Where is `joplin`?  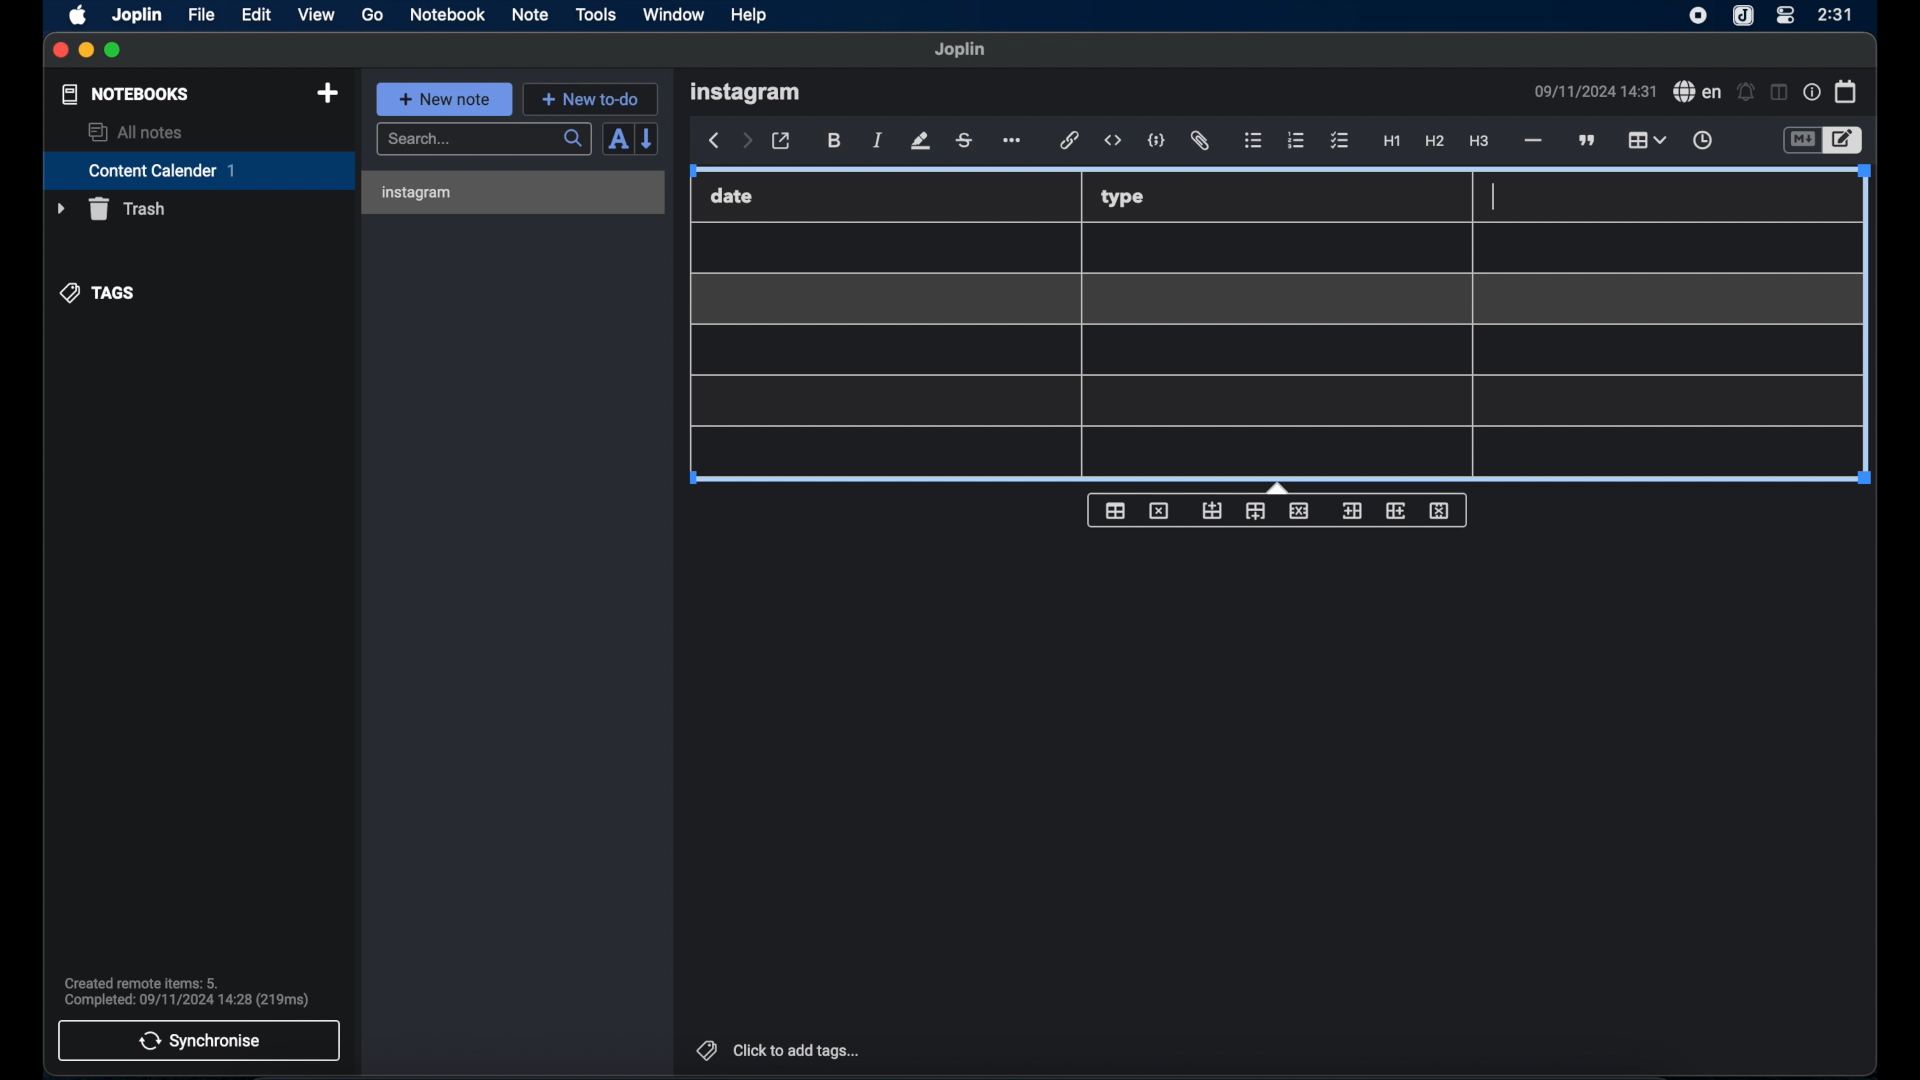 joplin is located at coordinates (137, 15).